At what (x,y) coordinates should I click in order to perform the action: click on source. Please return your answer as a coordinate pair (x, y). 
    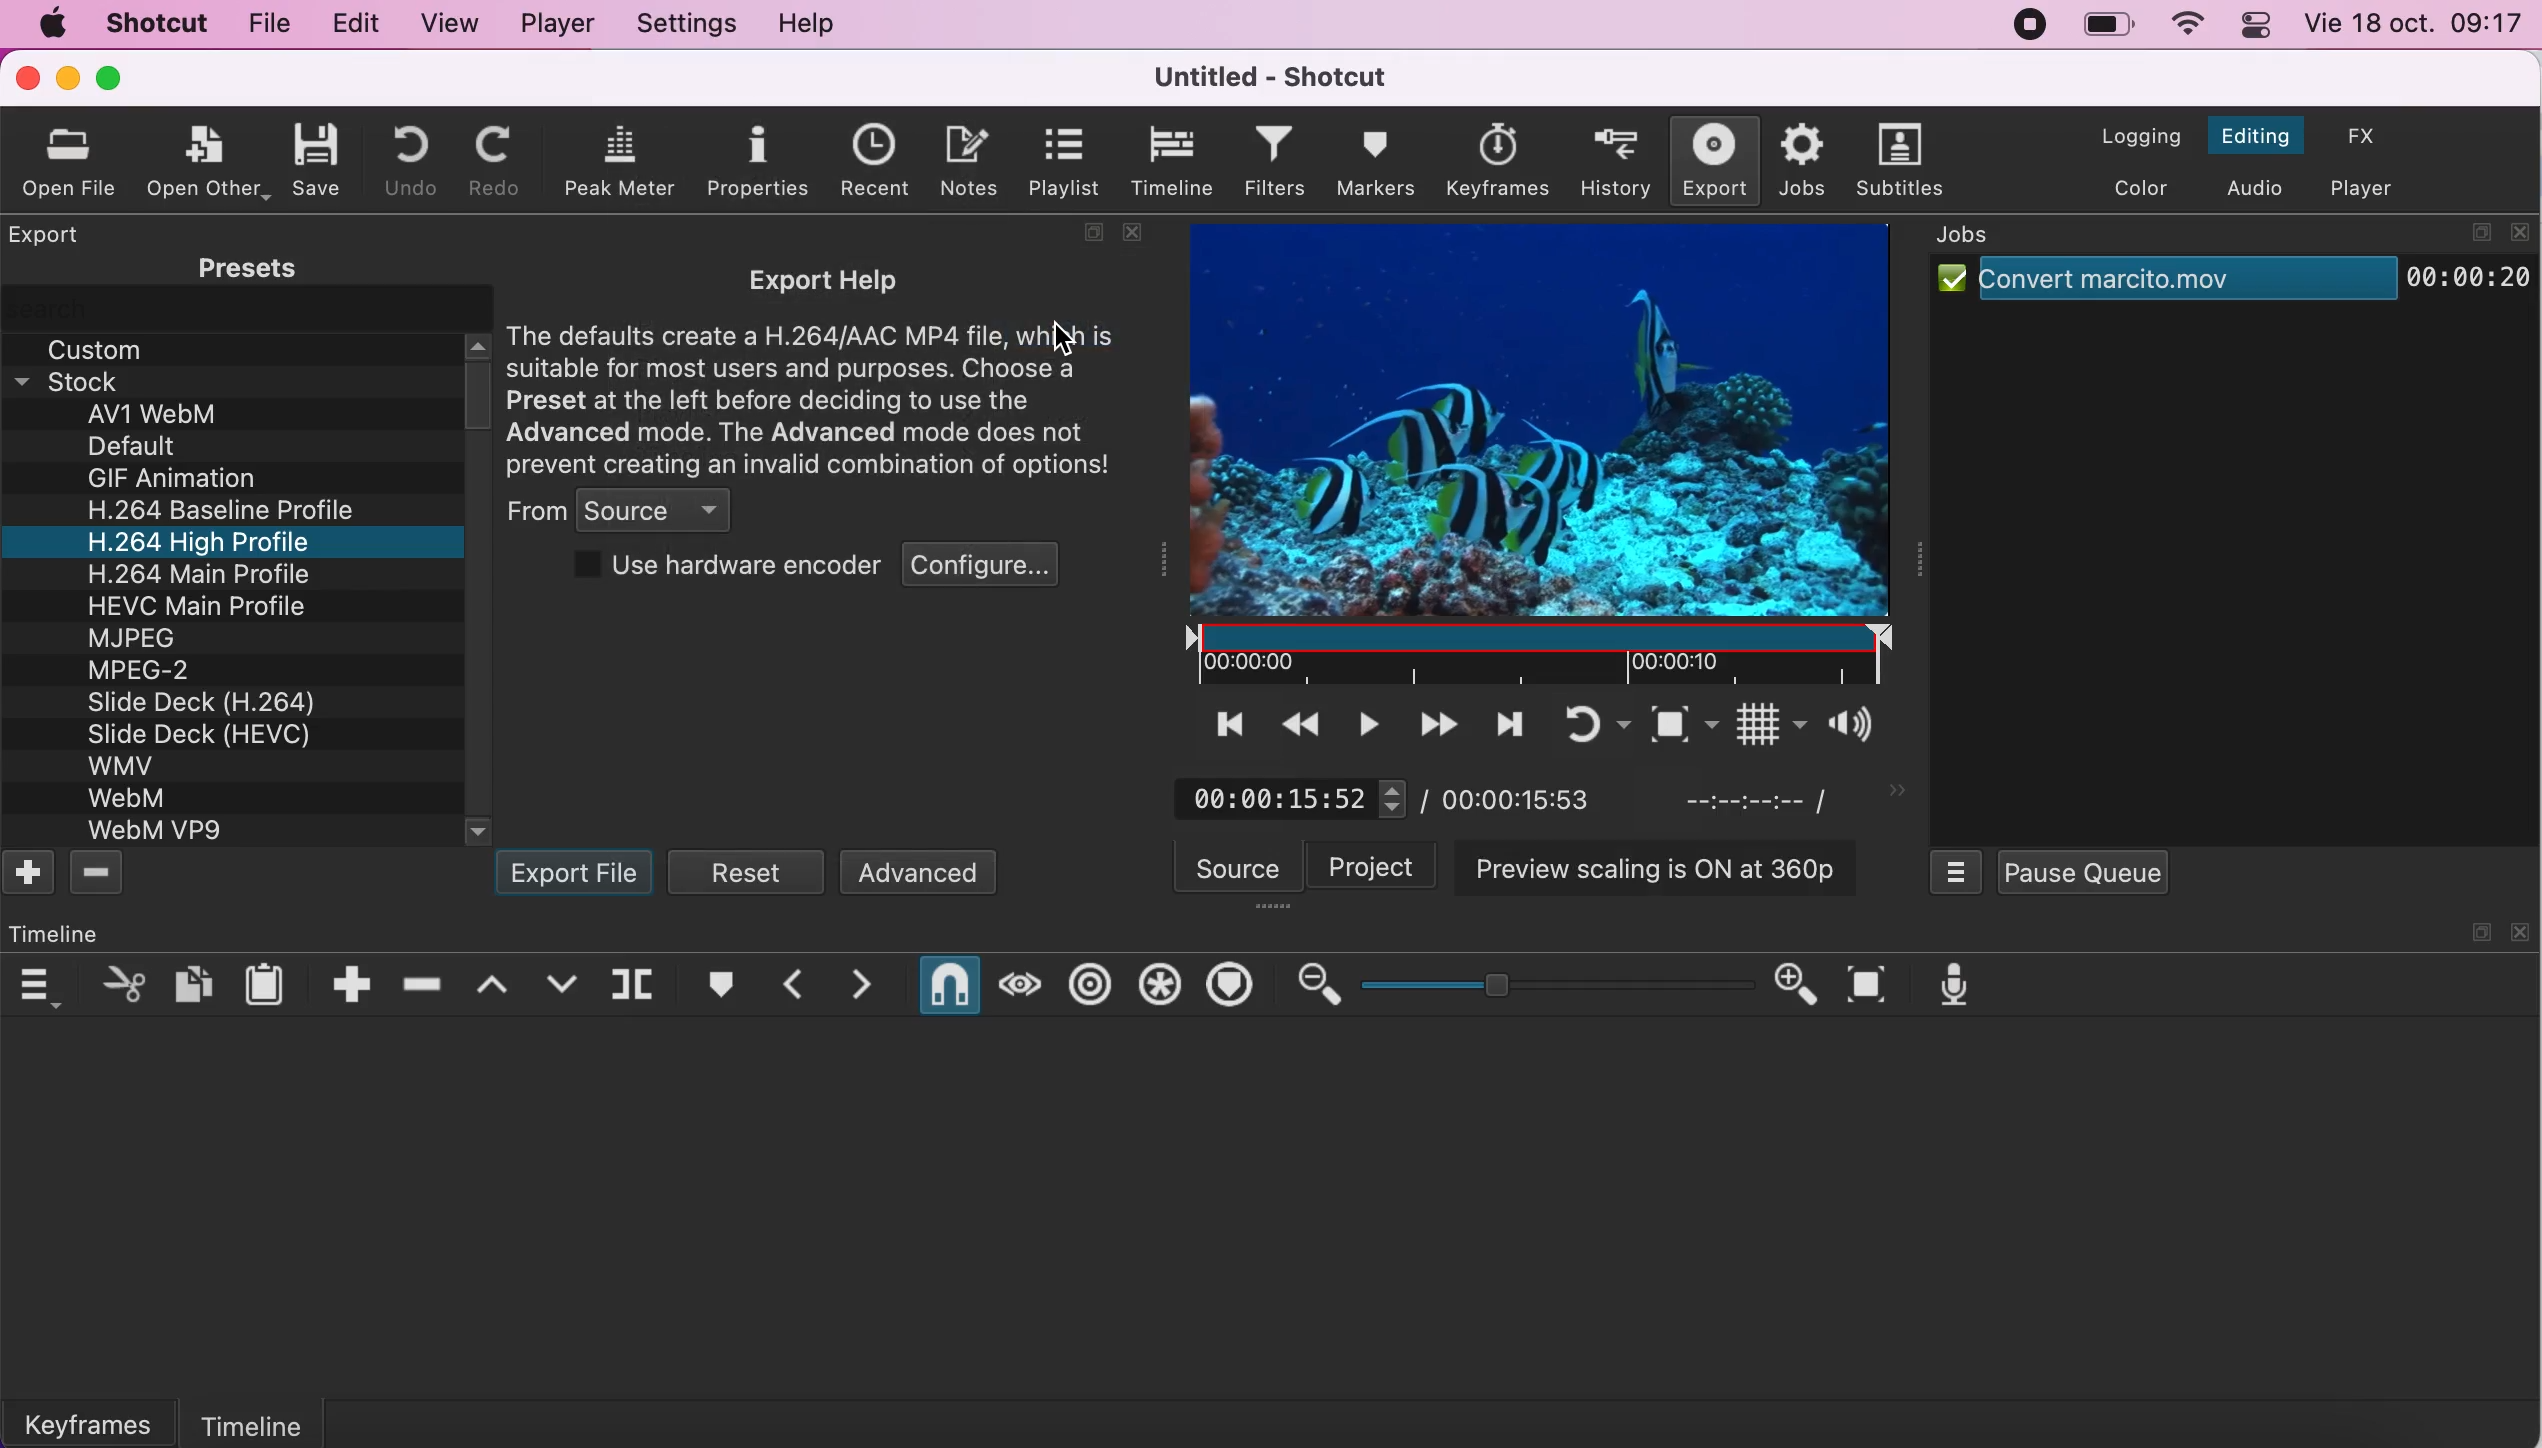
    Looking at the image, I should click on (1239, 866).